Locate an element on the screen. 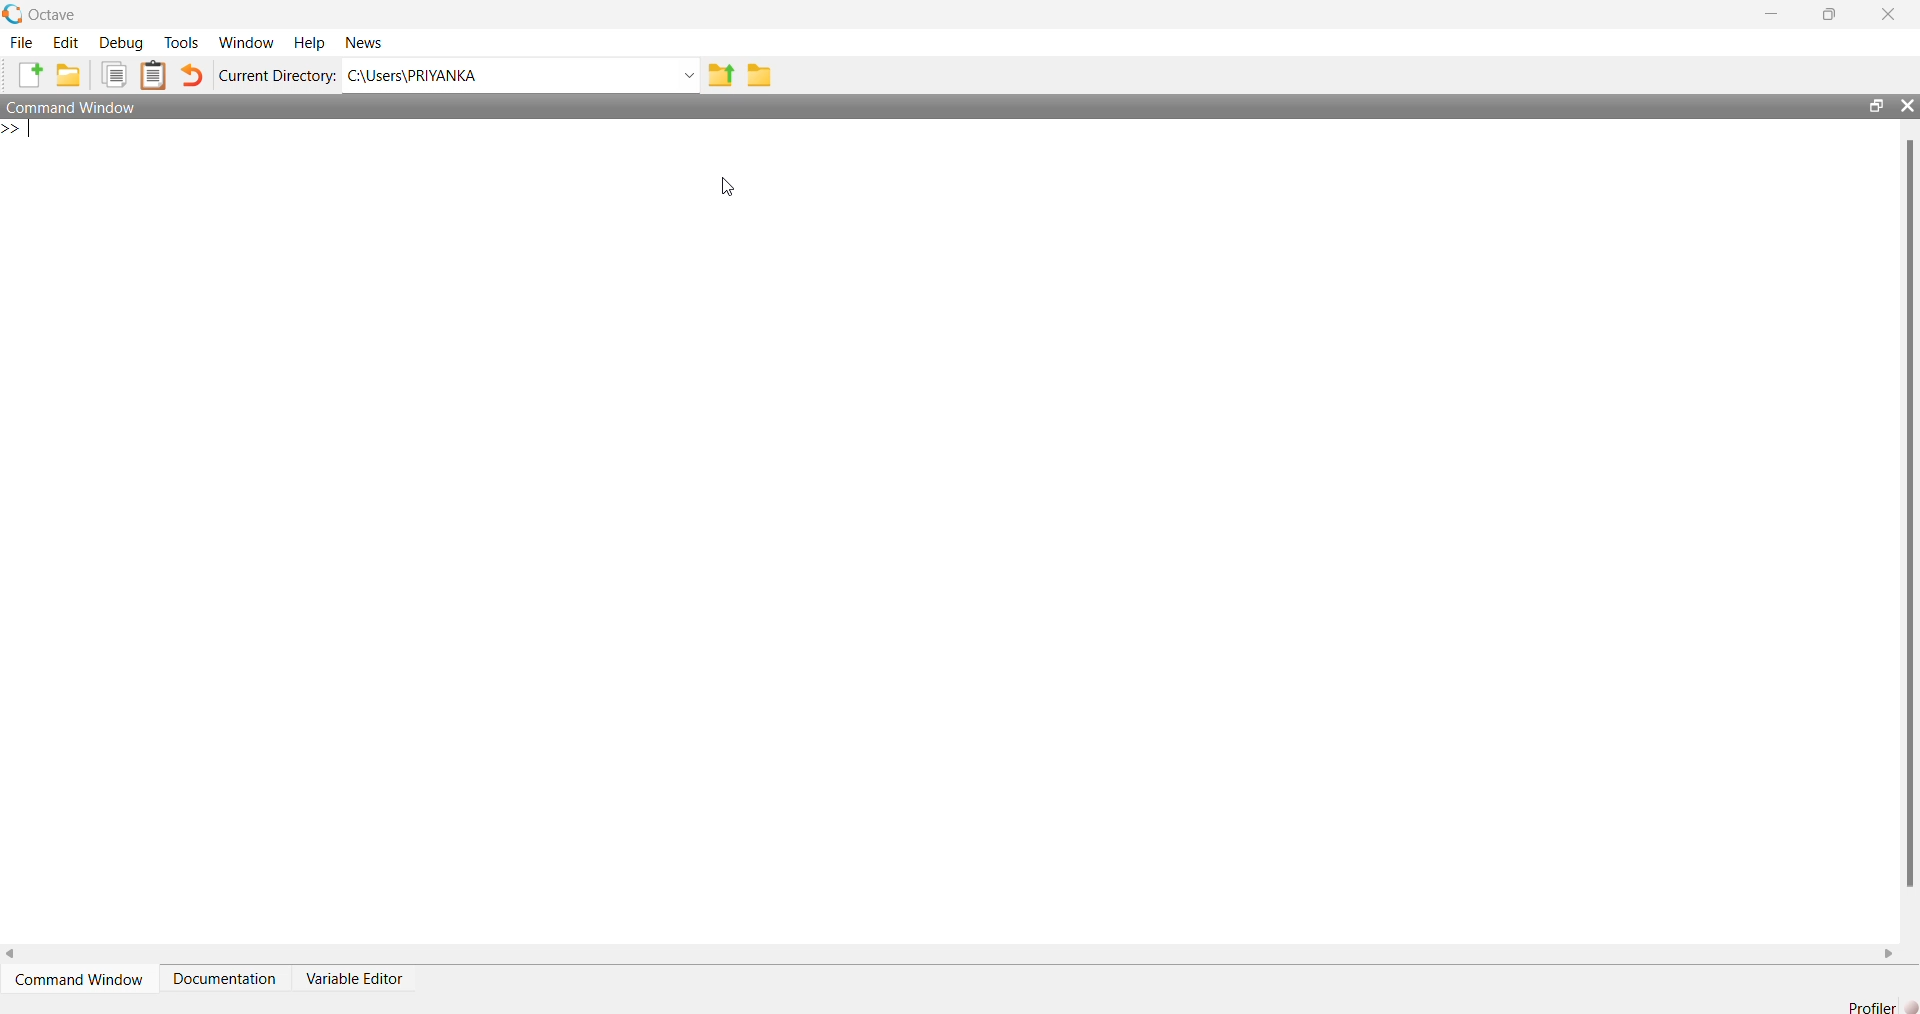 This screenshot has width=1920, height=1014. Window is located at coordinates (247, 42).